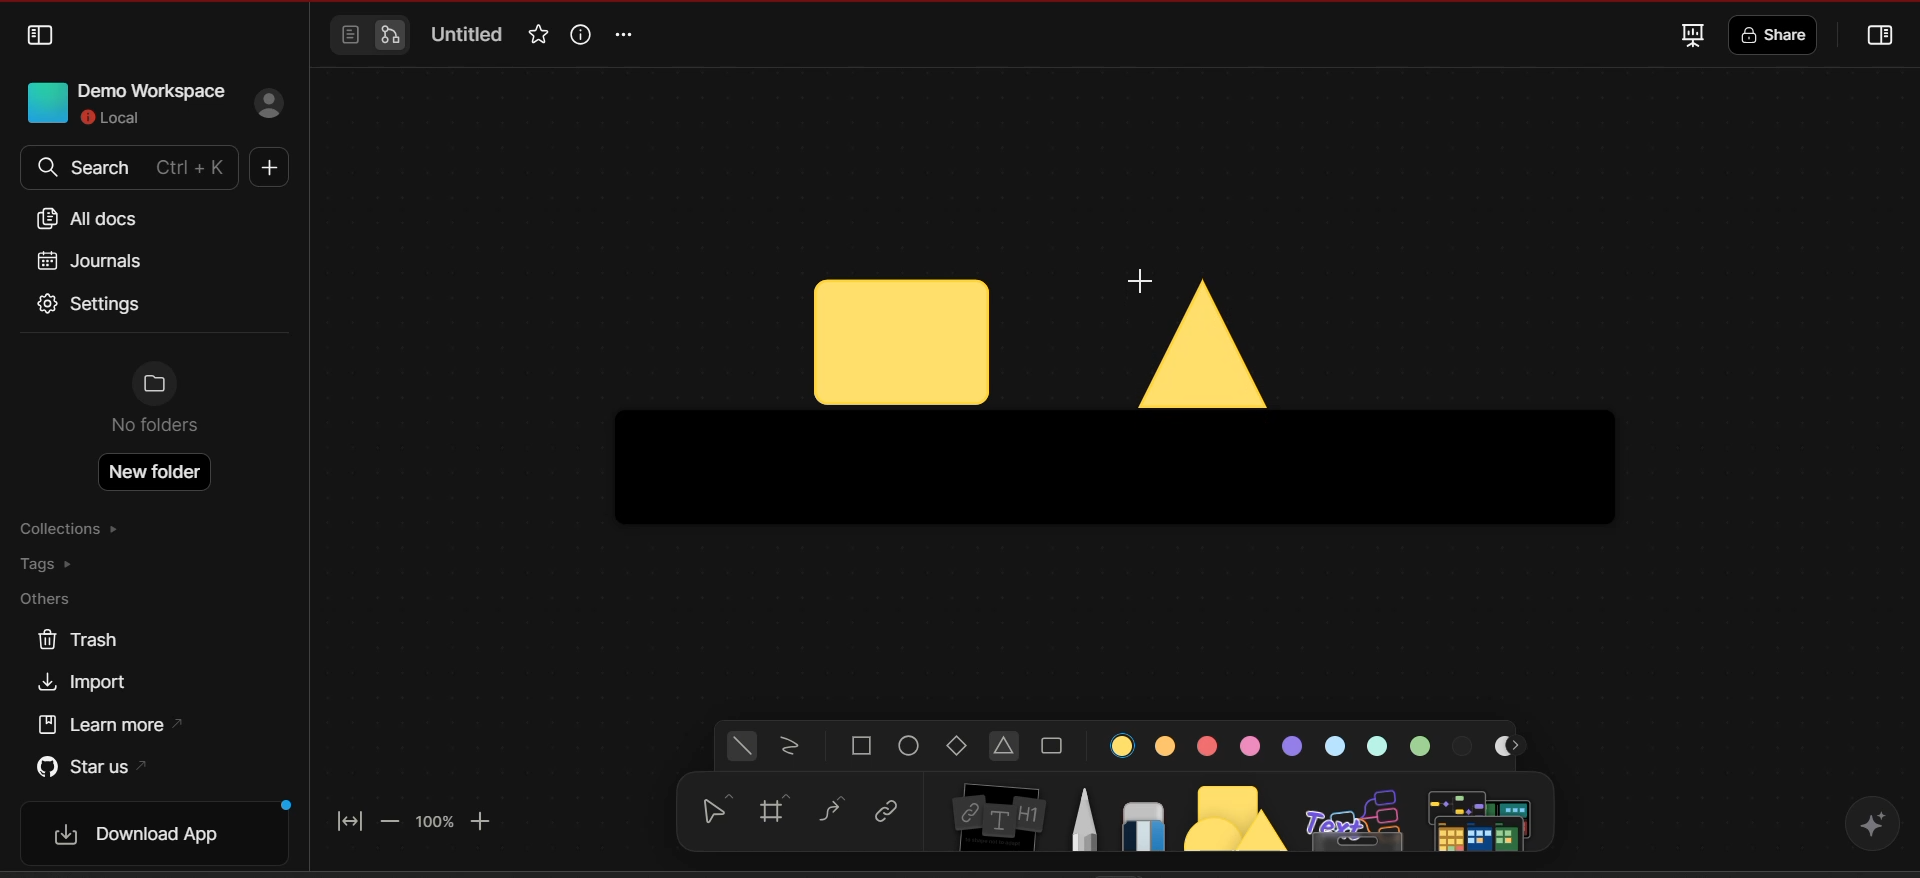 This screenshot has height=878, width=1920. What do you see at coordinates (1124, 745) in the screenshot?
I see `color 1` at bounding box center [1124, 745].